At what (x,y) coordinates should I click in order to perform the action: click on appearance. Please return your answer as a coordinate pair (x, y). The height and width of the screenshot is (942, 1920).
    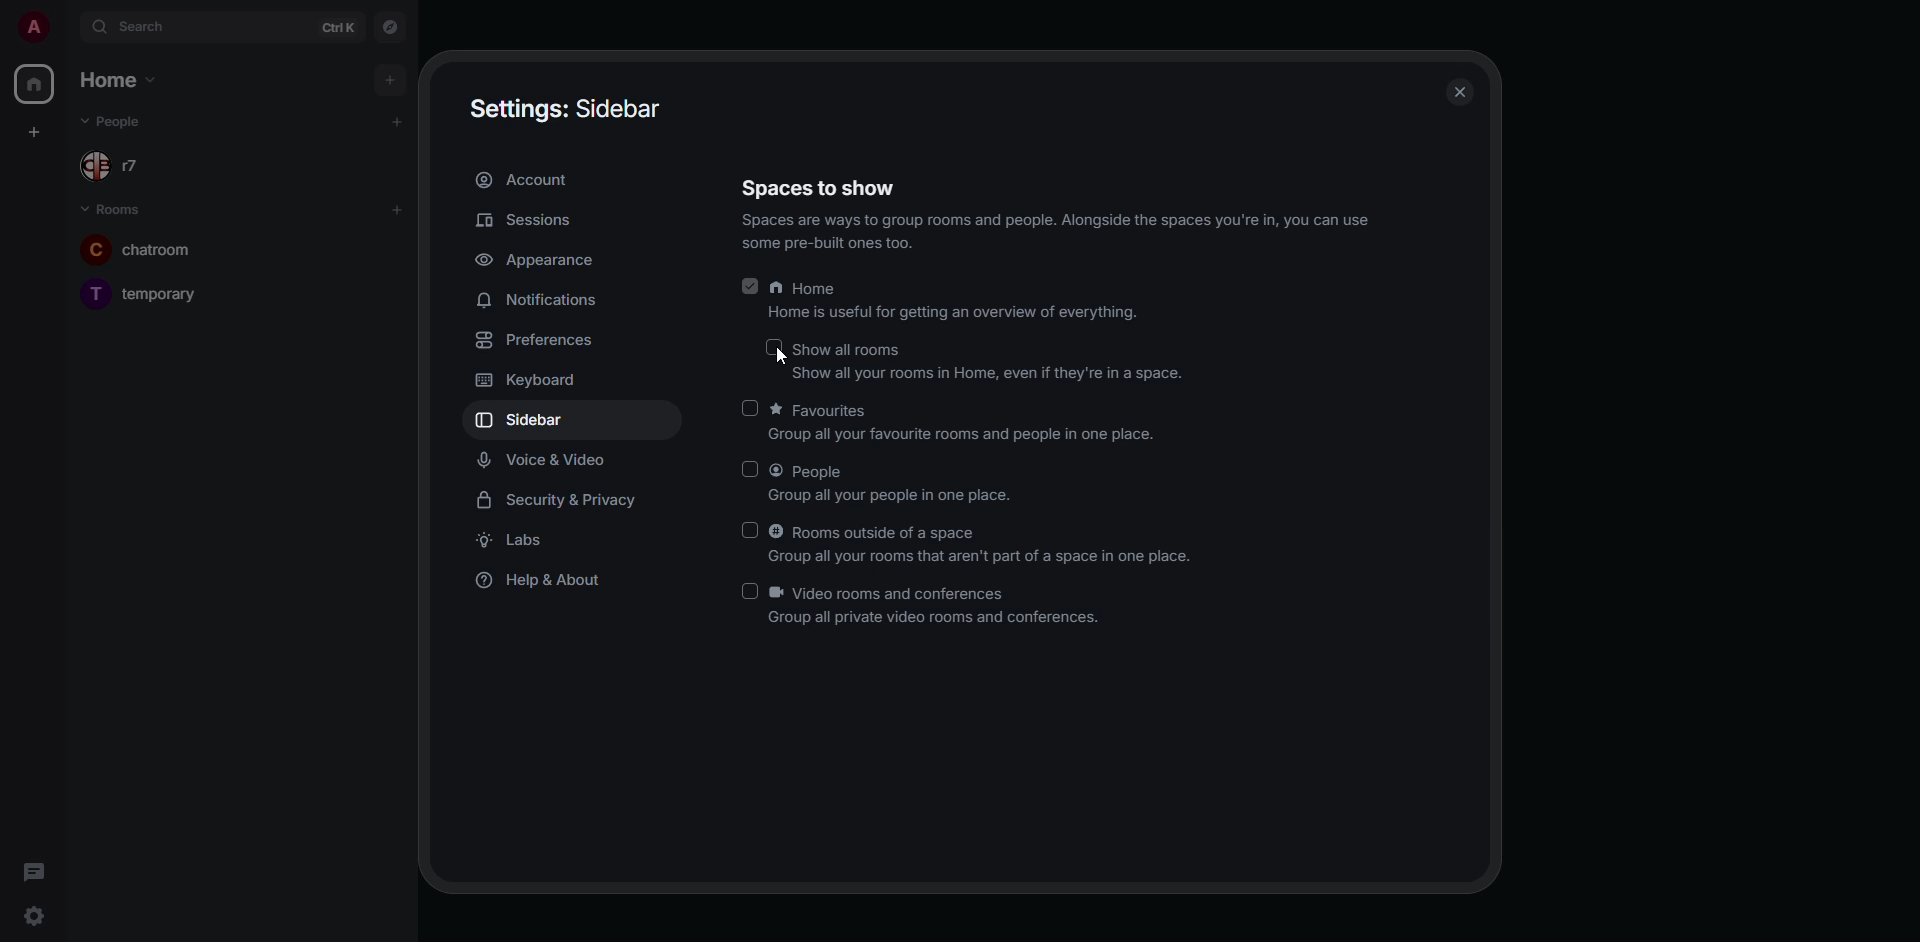
    Looking at the image, I should click on (540, 262).